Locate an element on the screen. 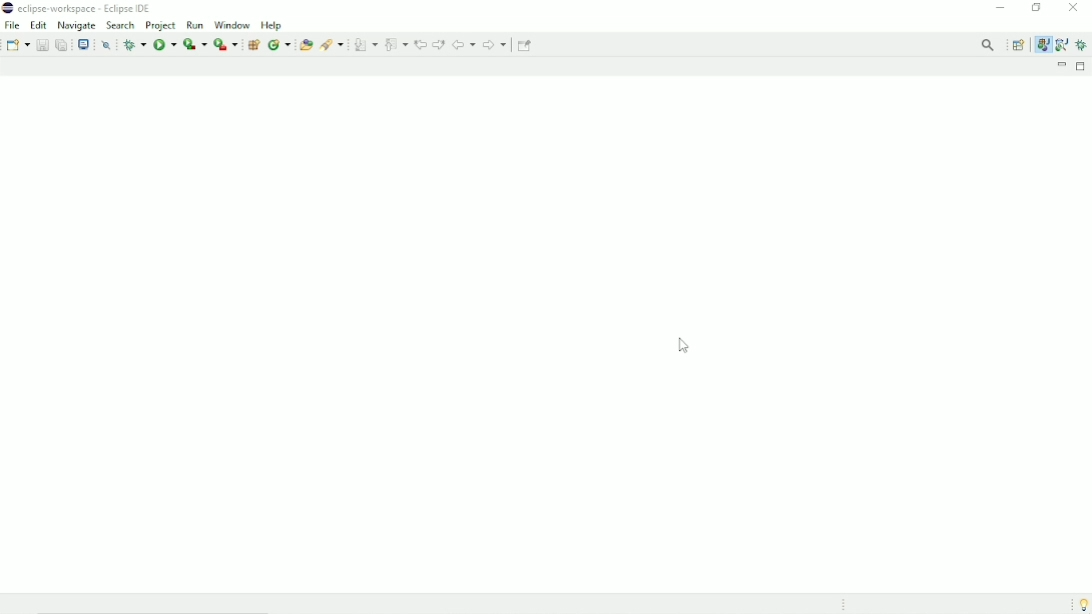 The image size is (1092, 614). Minimize is located at coordinates (1000, 9).